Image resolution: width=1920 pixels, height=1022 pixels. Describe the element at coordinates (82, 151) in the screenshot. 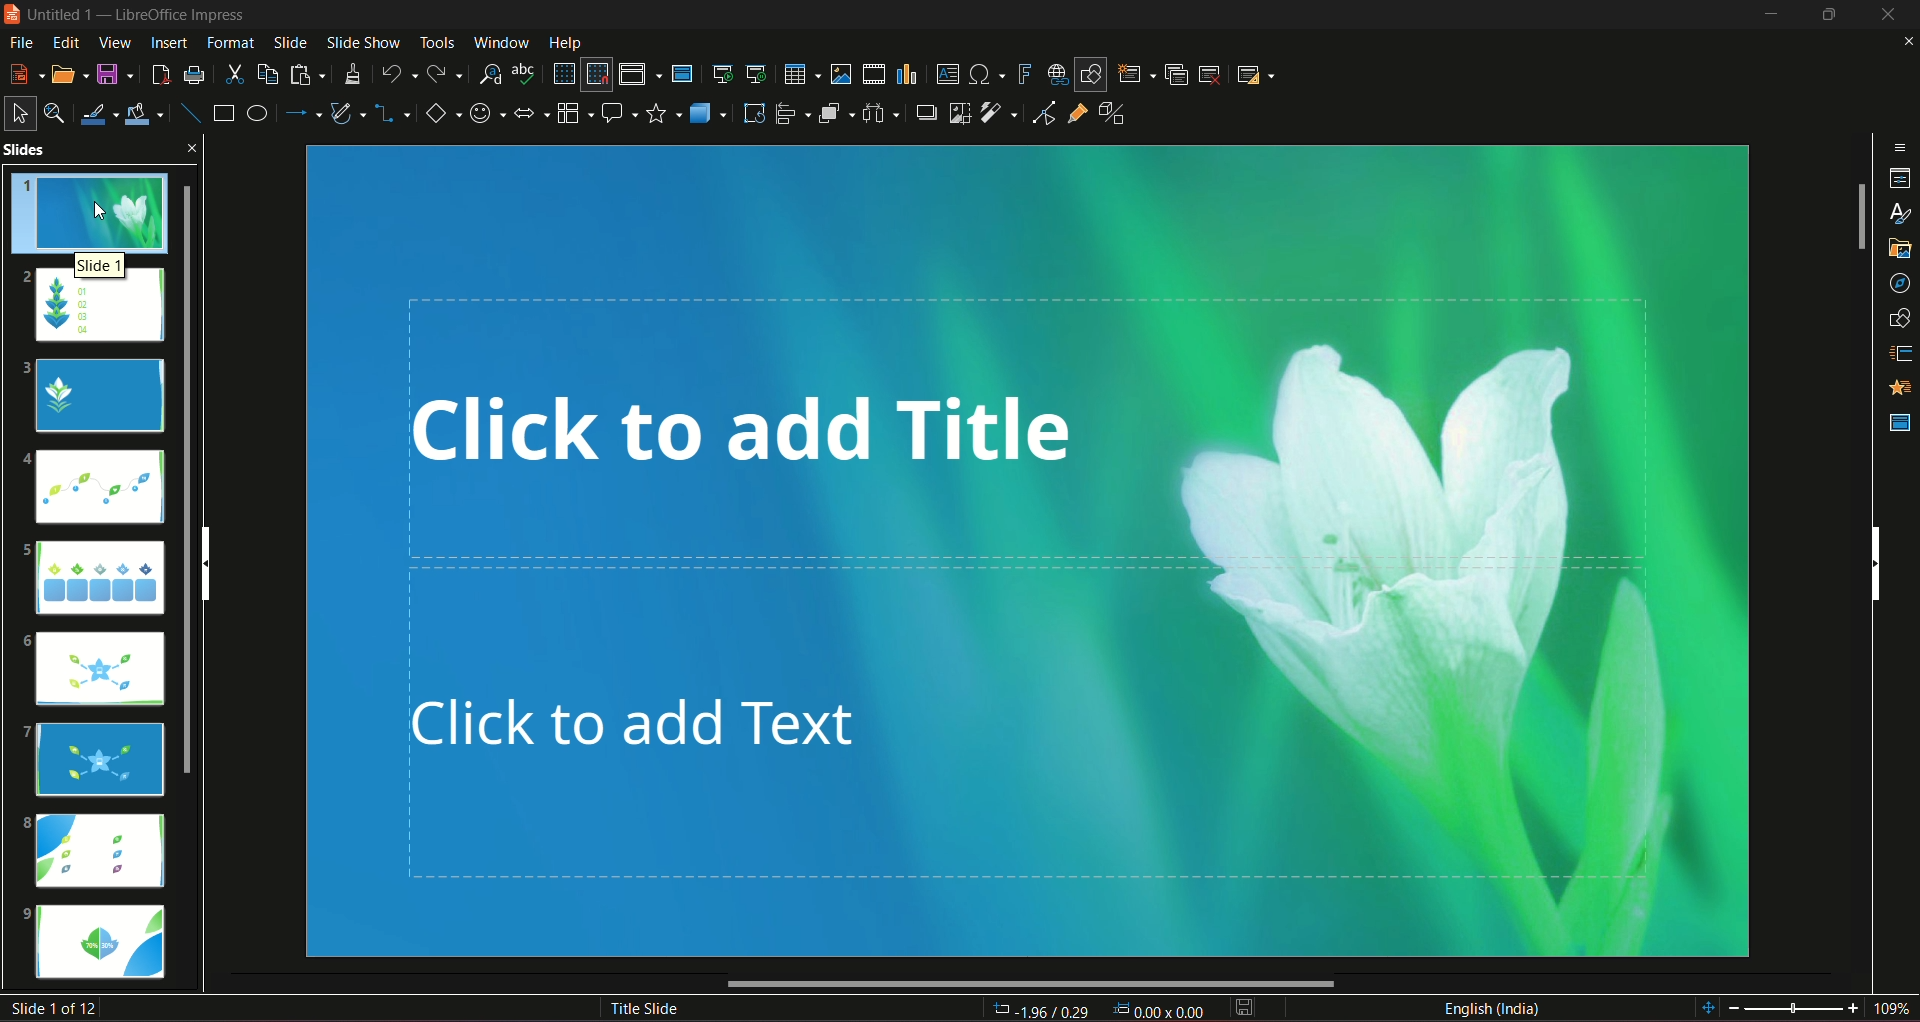

I see `slides` at that location.